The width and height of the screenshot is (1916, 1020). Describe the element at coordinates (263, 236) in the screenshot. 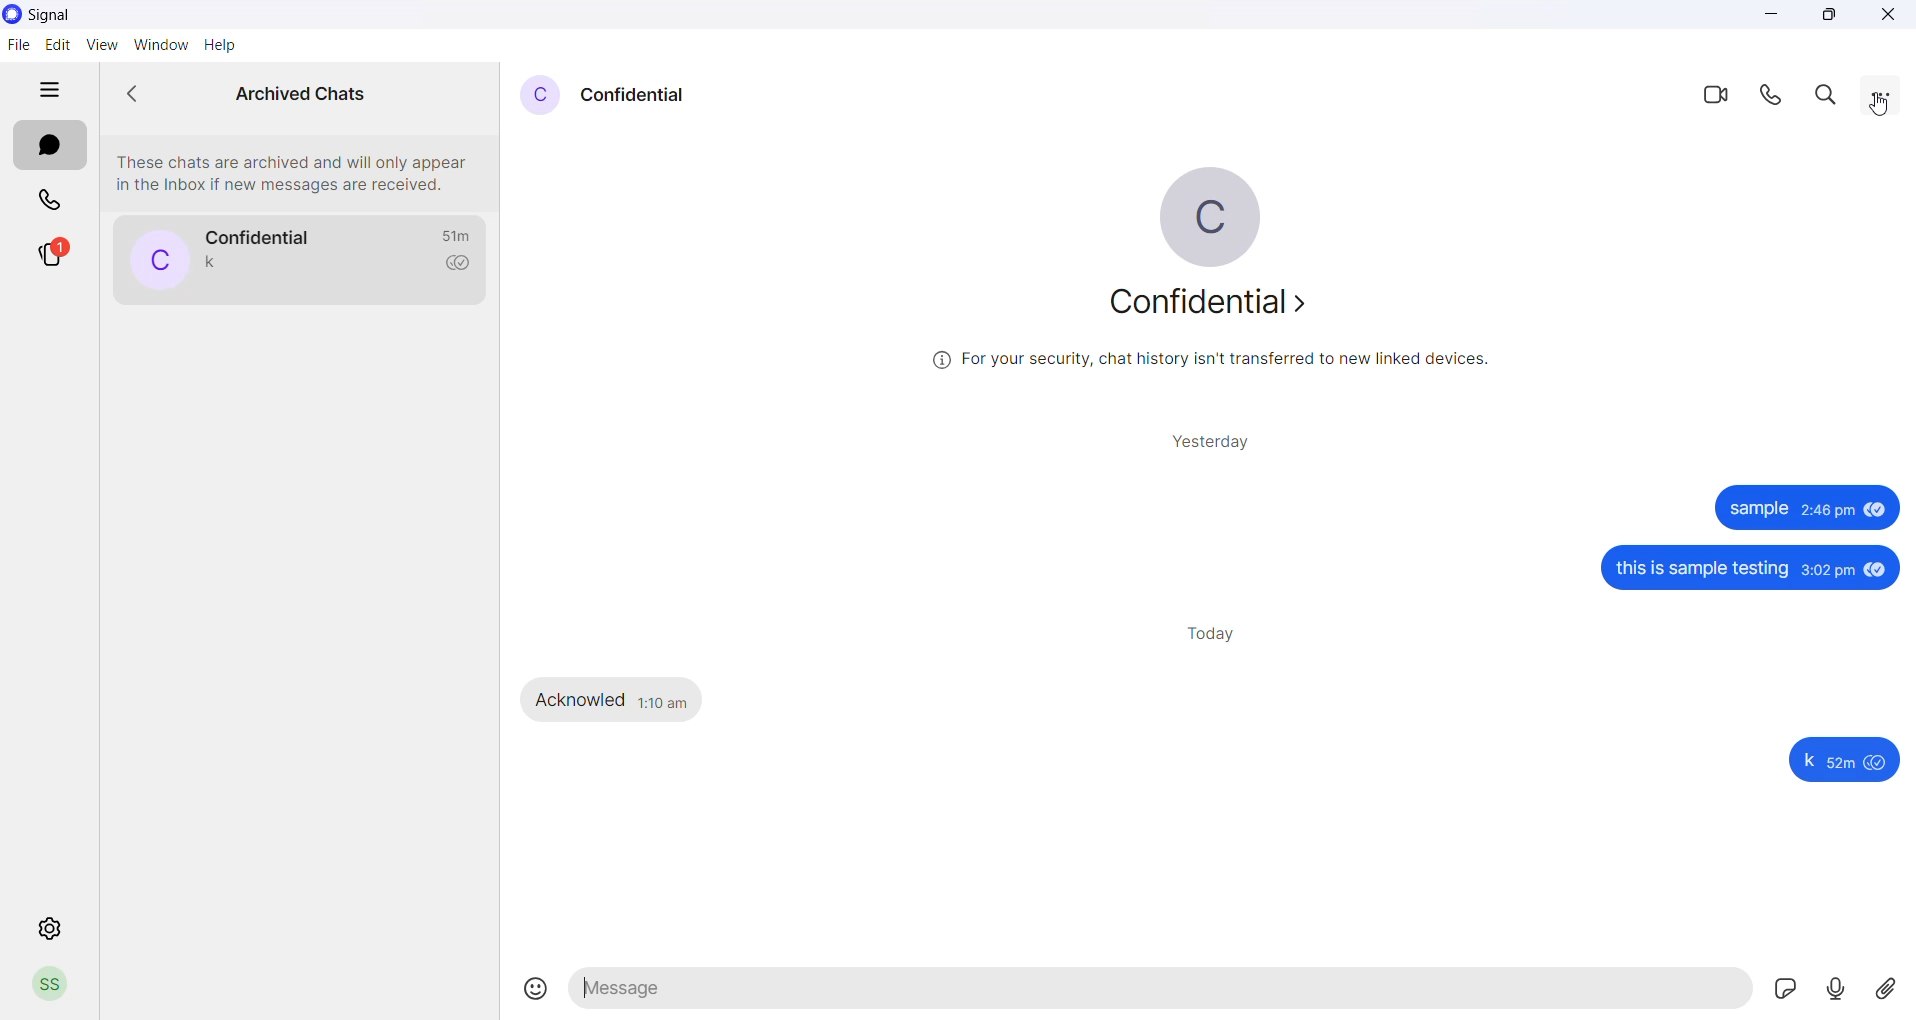

I see `contact name` at that location.